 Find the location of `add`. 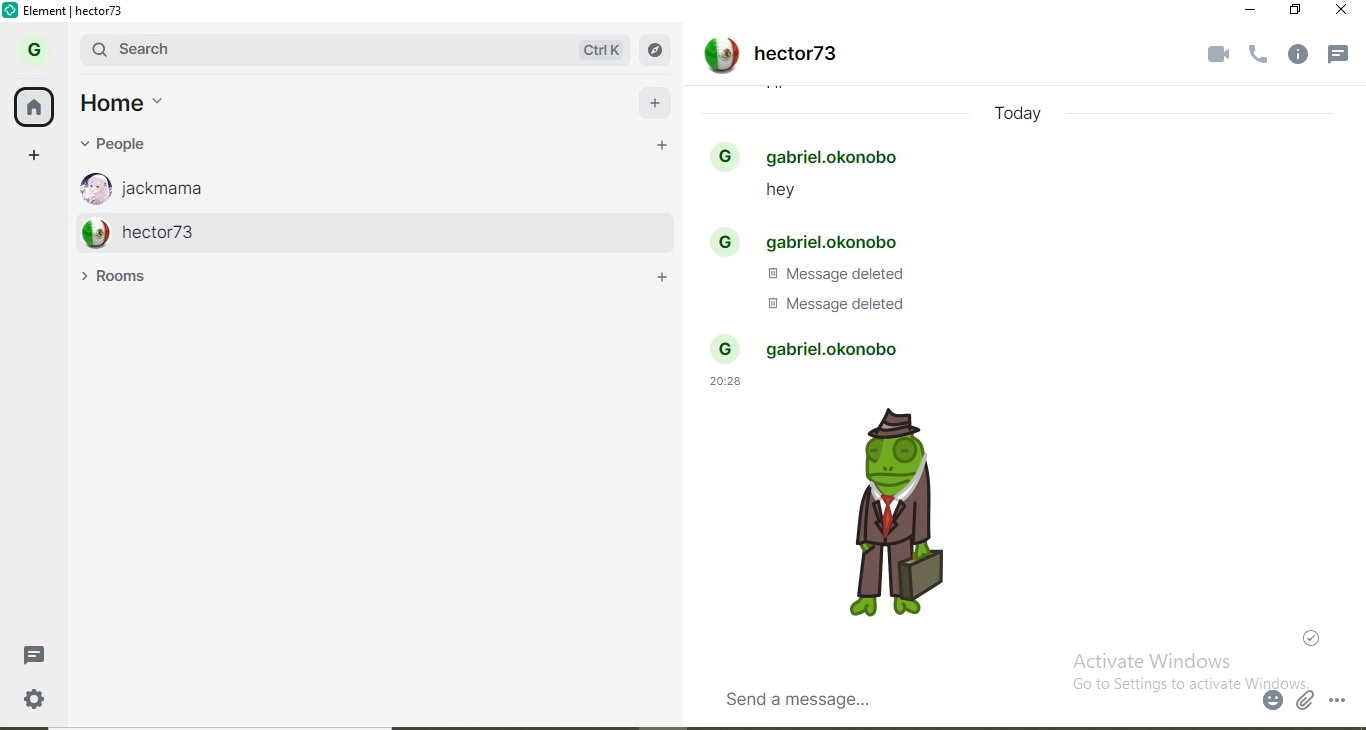

add is located at coordinates (657, 99).